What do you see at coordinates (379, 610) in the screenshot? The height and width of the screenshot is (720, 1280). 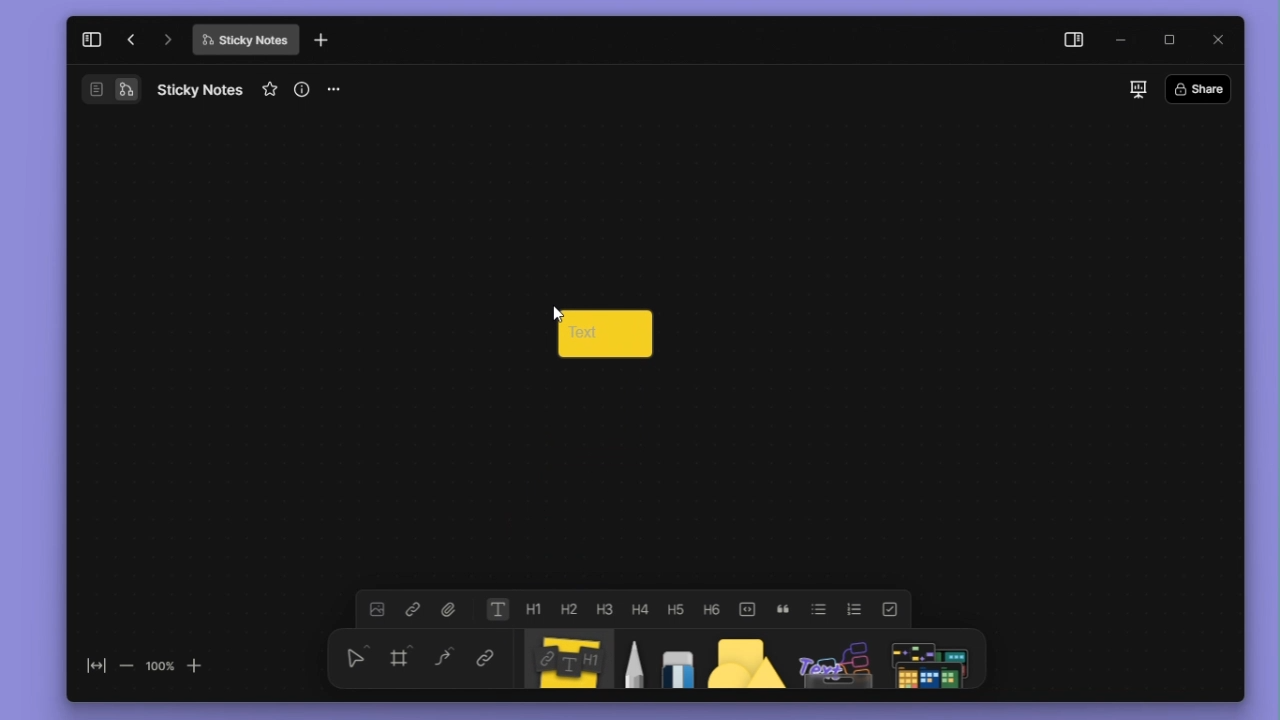 I see `image` at bounding box center [379, 610].